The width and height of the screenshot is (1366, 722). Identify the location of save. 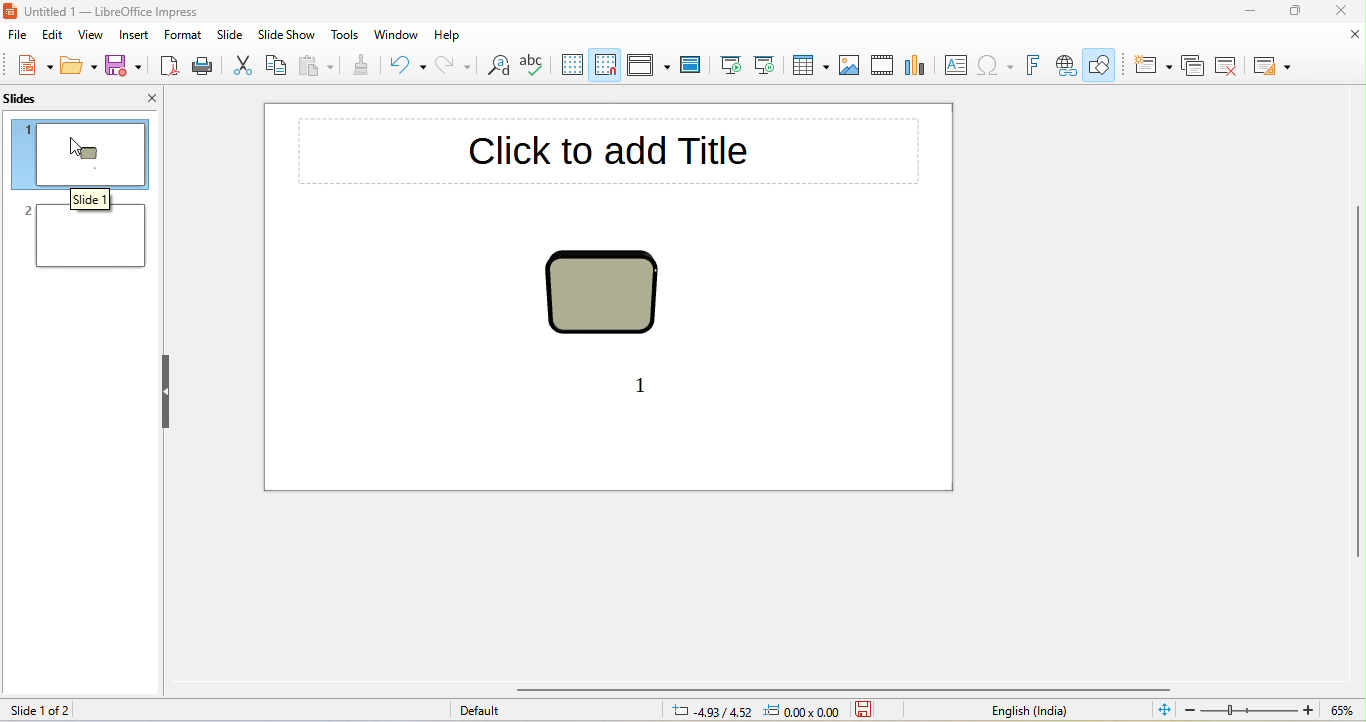
(123, 66).